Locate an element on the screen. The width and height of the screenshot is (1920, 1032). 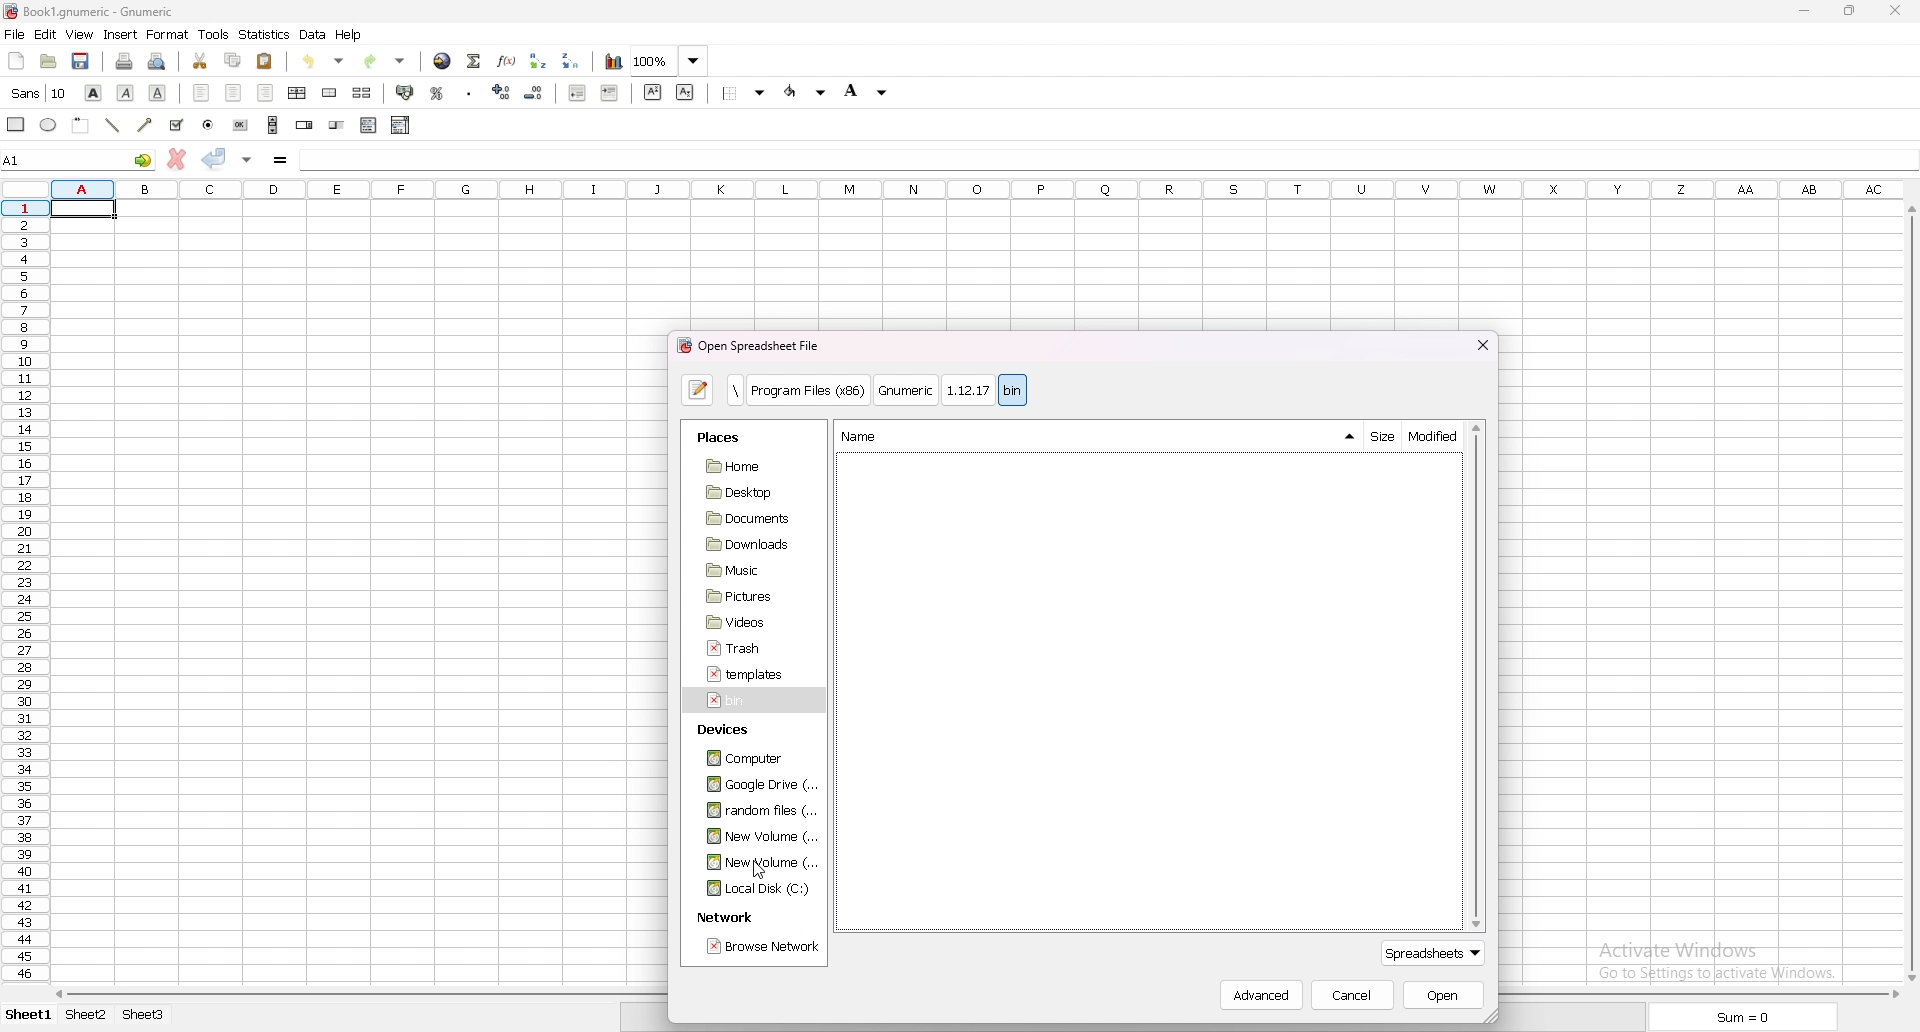
button is located at coordinates (242, 126).